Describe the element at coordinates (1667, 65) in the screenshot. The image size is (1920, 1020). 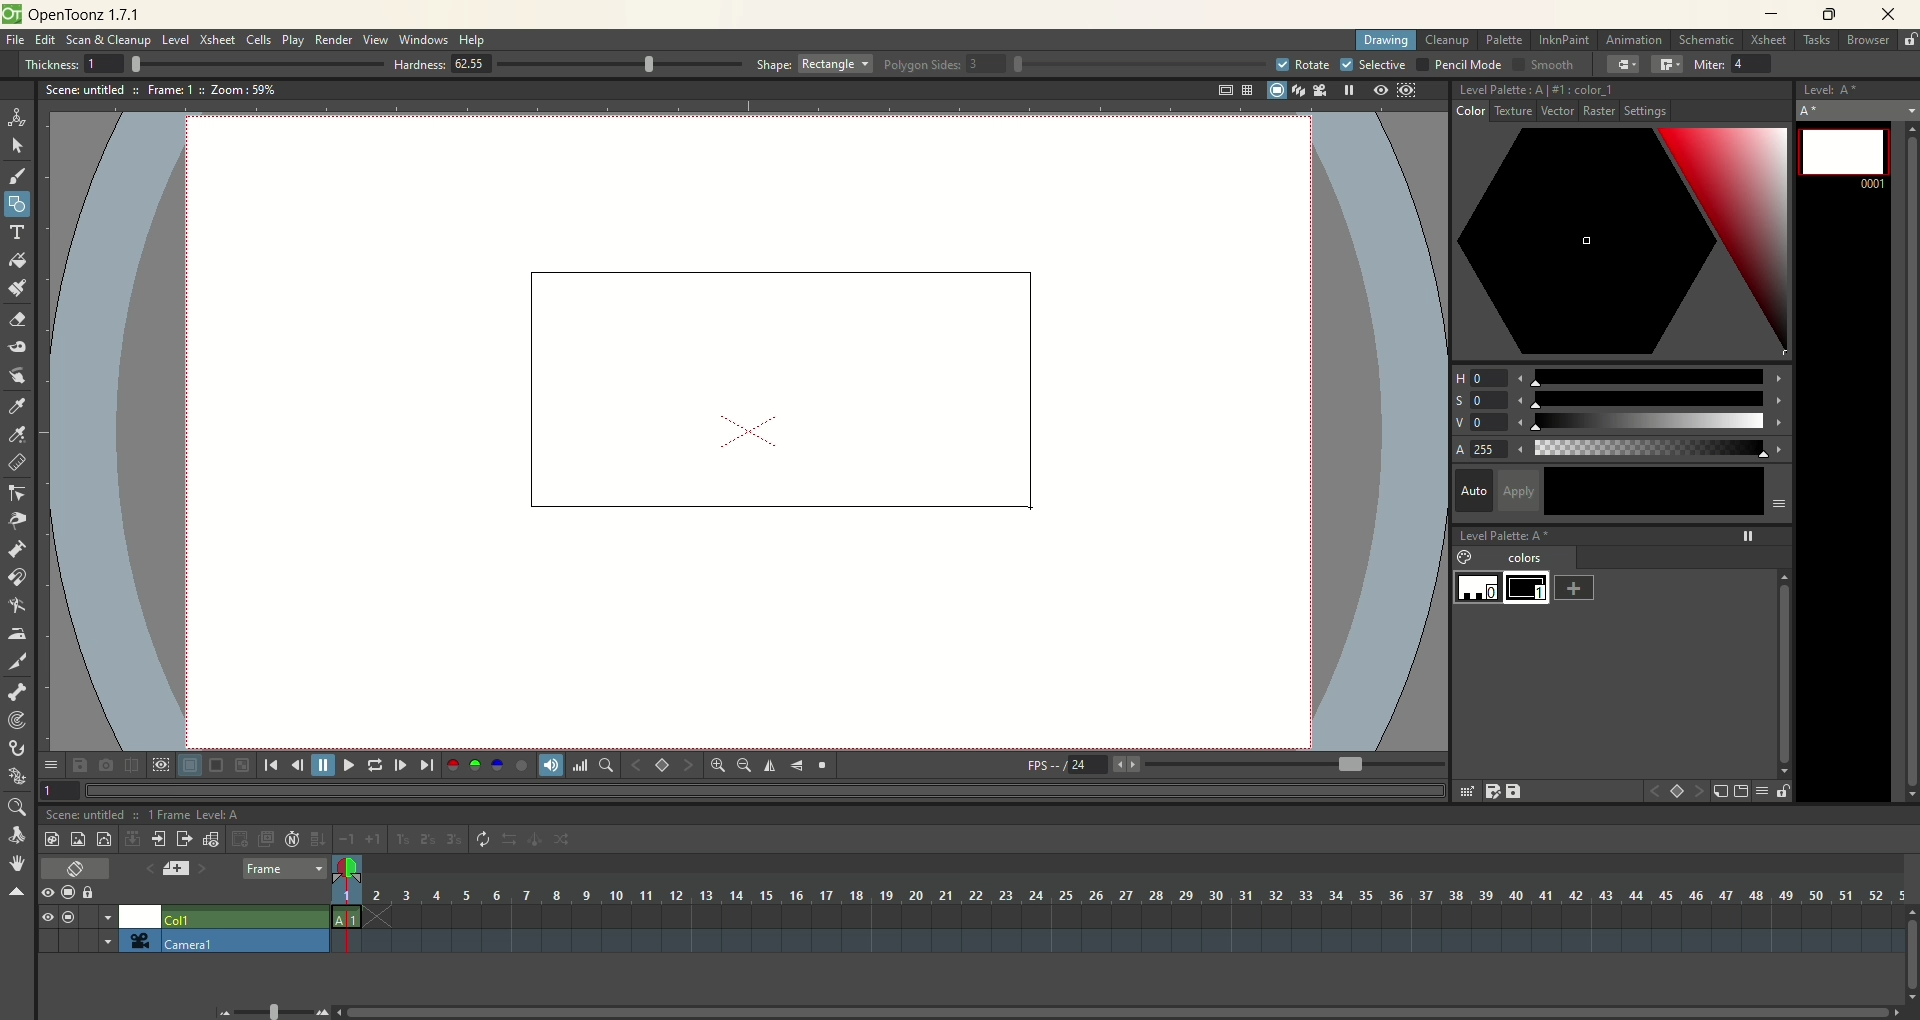
I see `join` at that location.